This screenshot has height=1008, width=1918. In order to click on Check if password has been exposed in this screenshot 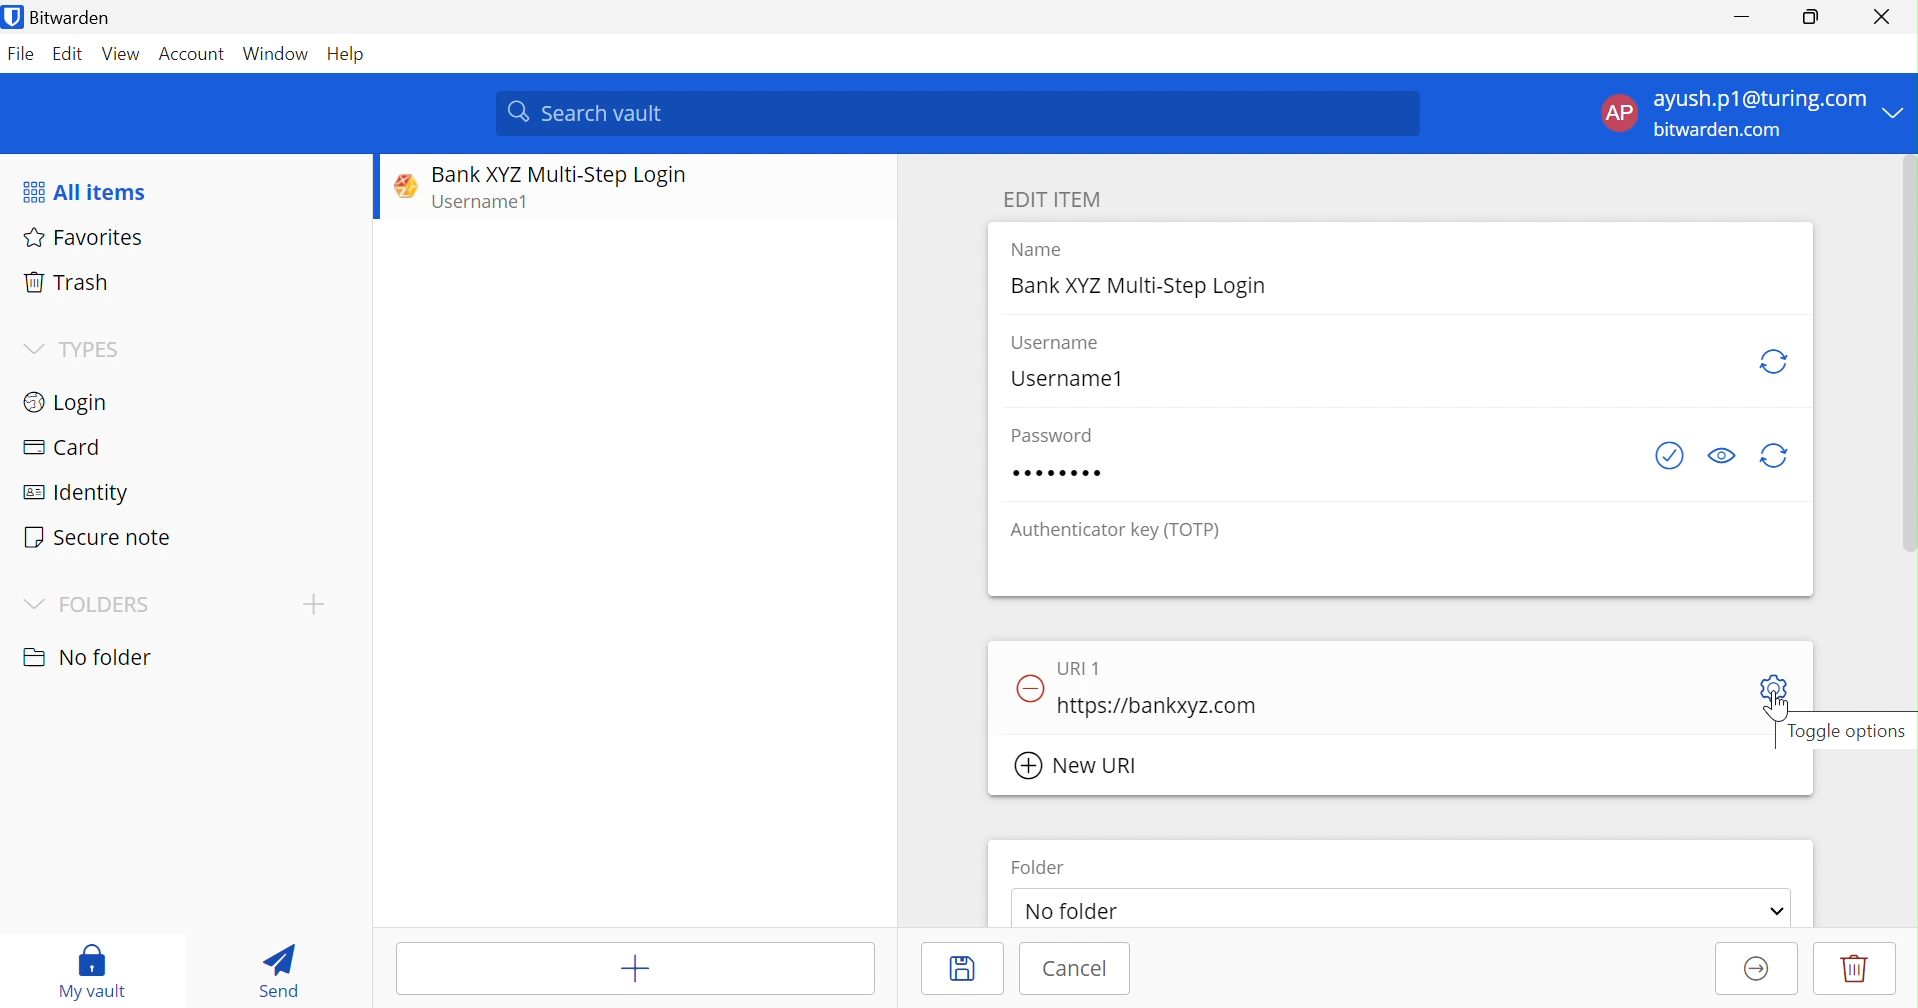, I will do `click(1665, 458)`.